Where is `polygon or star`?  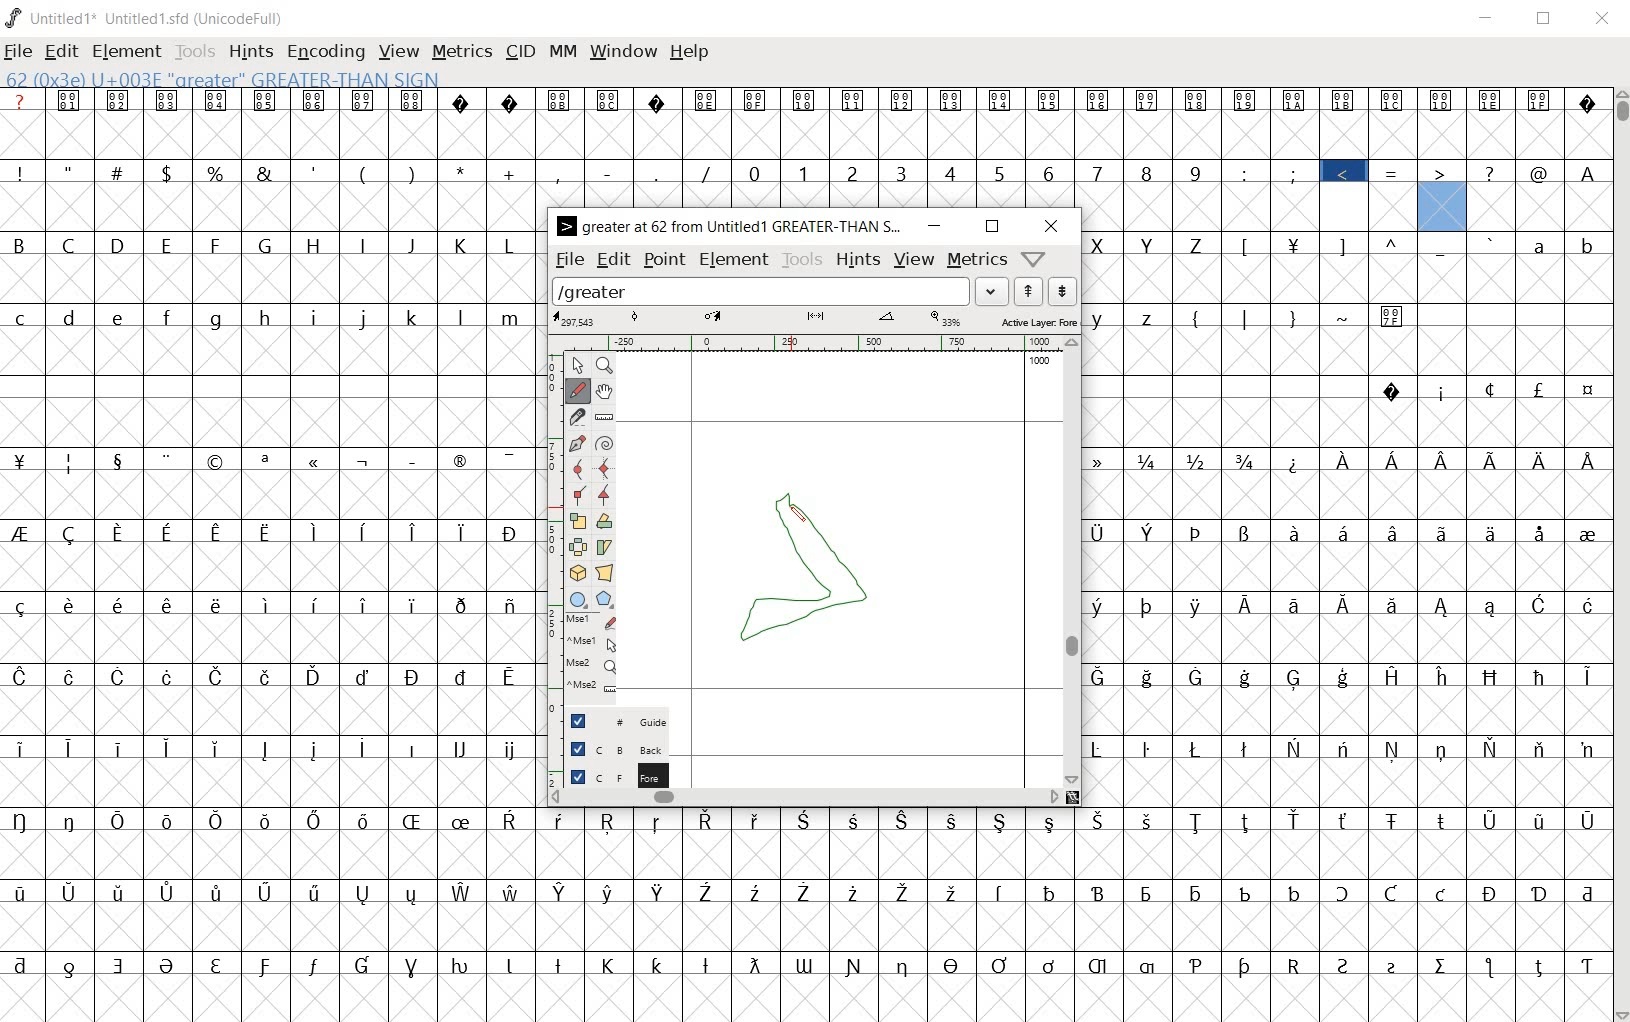 polygon or star is located at coordinates (605, 598).